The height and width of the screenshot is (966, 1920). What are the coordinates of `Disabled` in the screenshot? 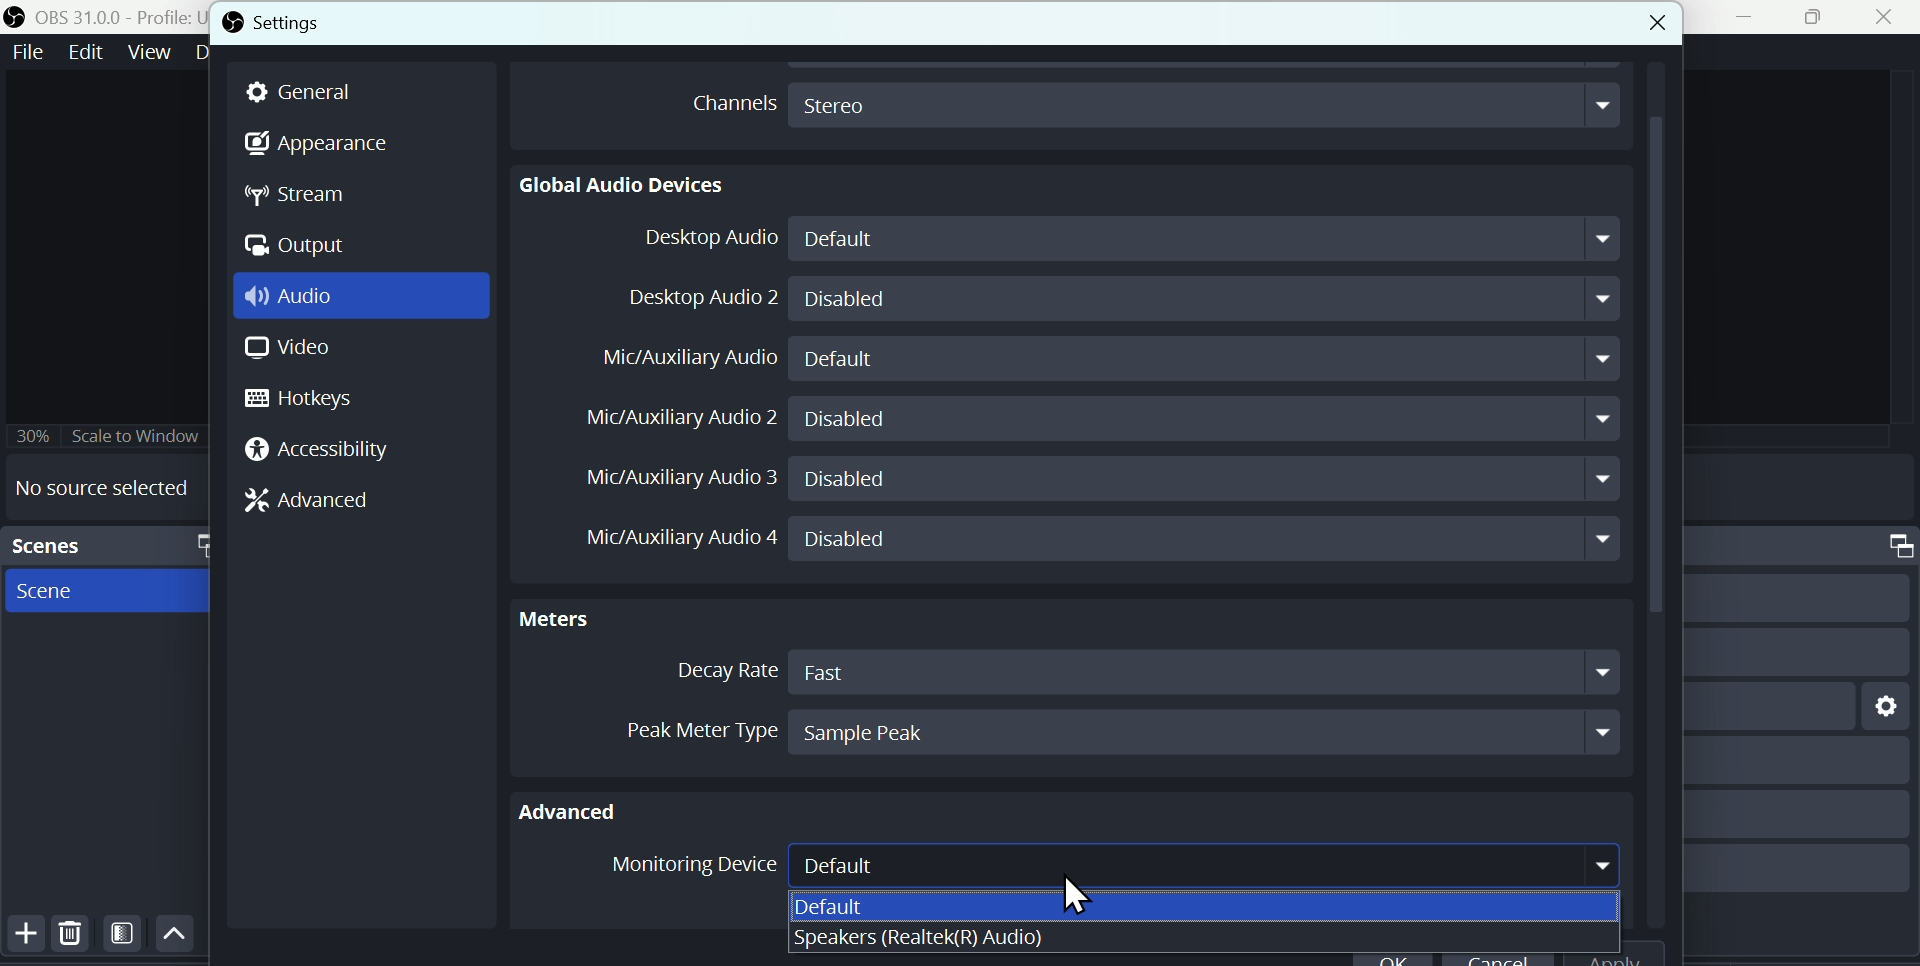 It's located at (1207, 540).